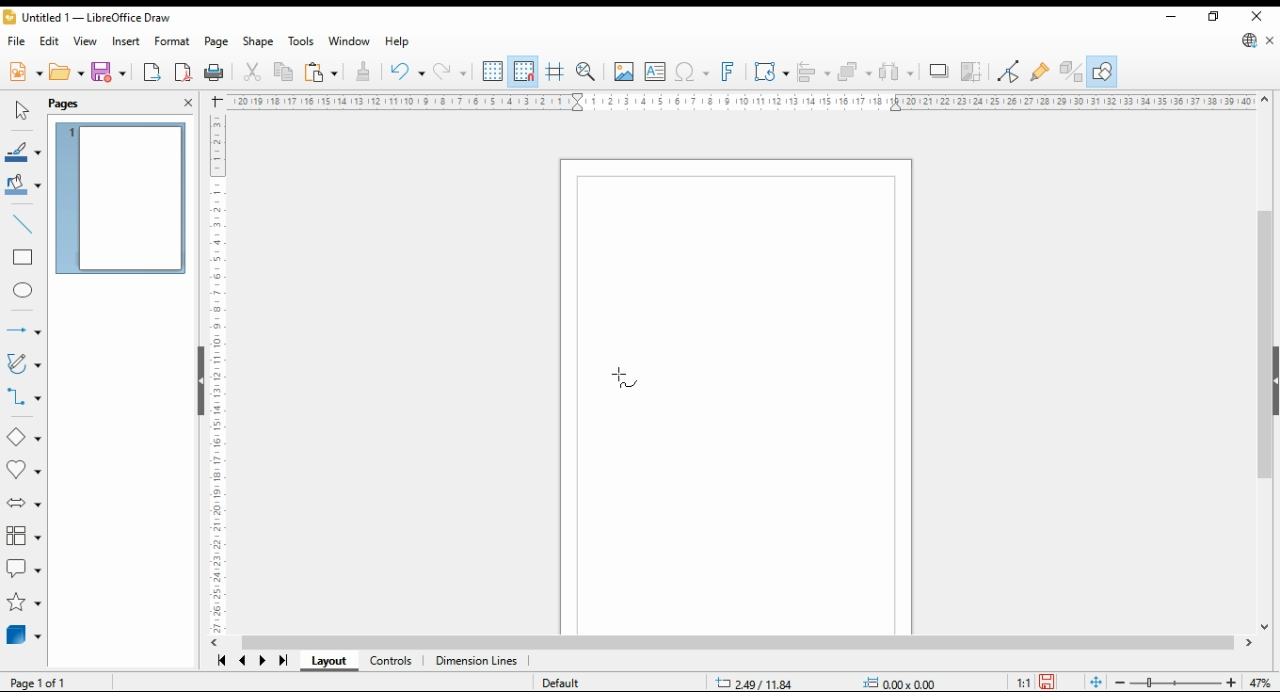  I want to click on zoom and pan, so click(586, 73).